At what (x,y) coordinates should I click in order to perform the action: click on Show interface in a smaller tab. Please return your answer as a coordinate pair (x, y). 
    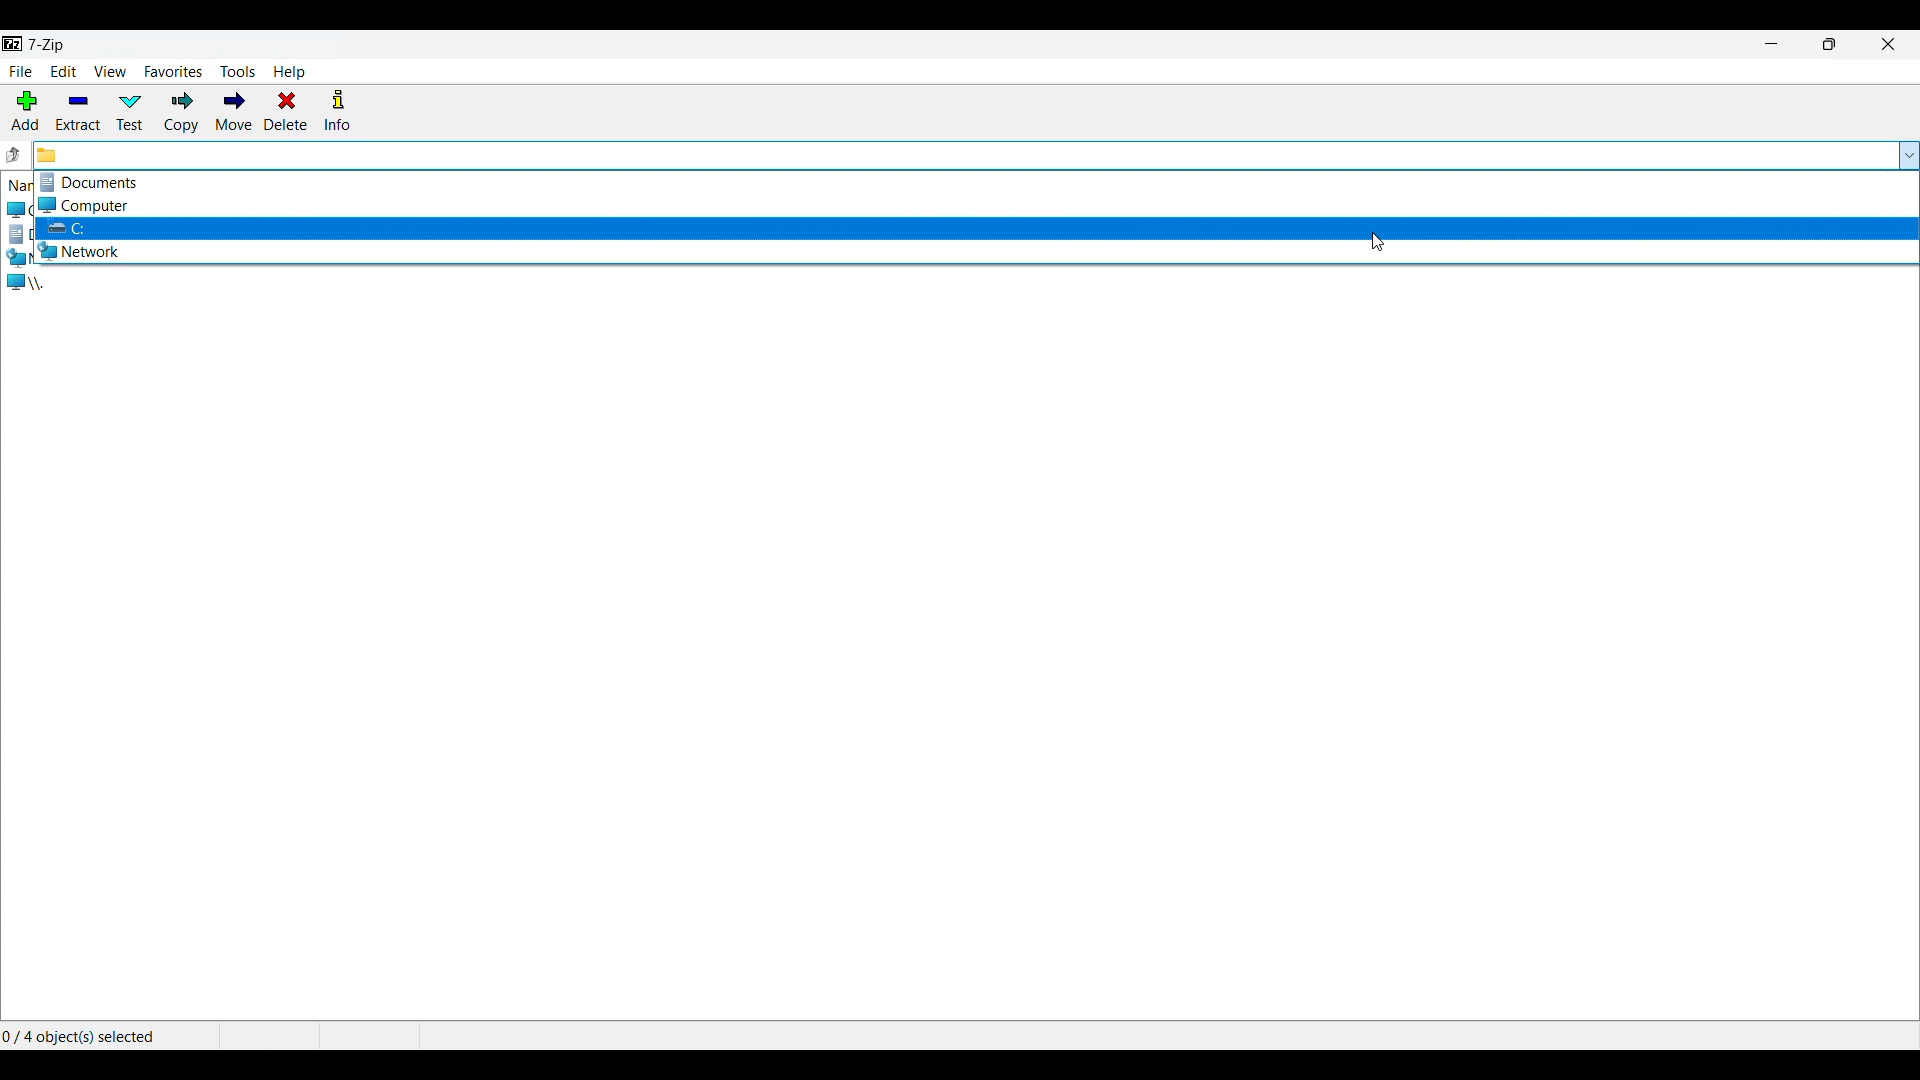
    Looking at the image, I should click on (1830, 44).